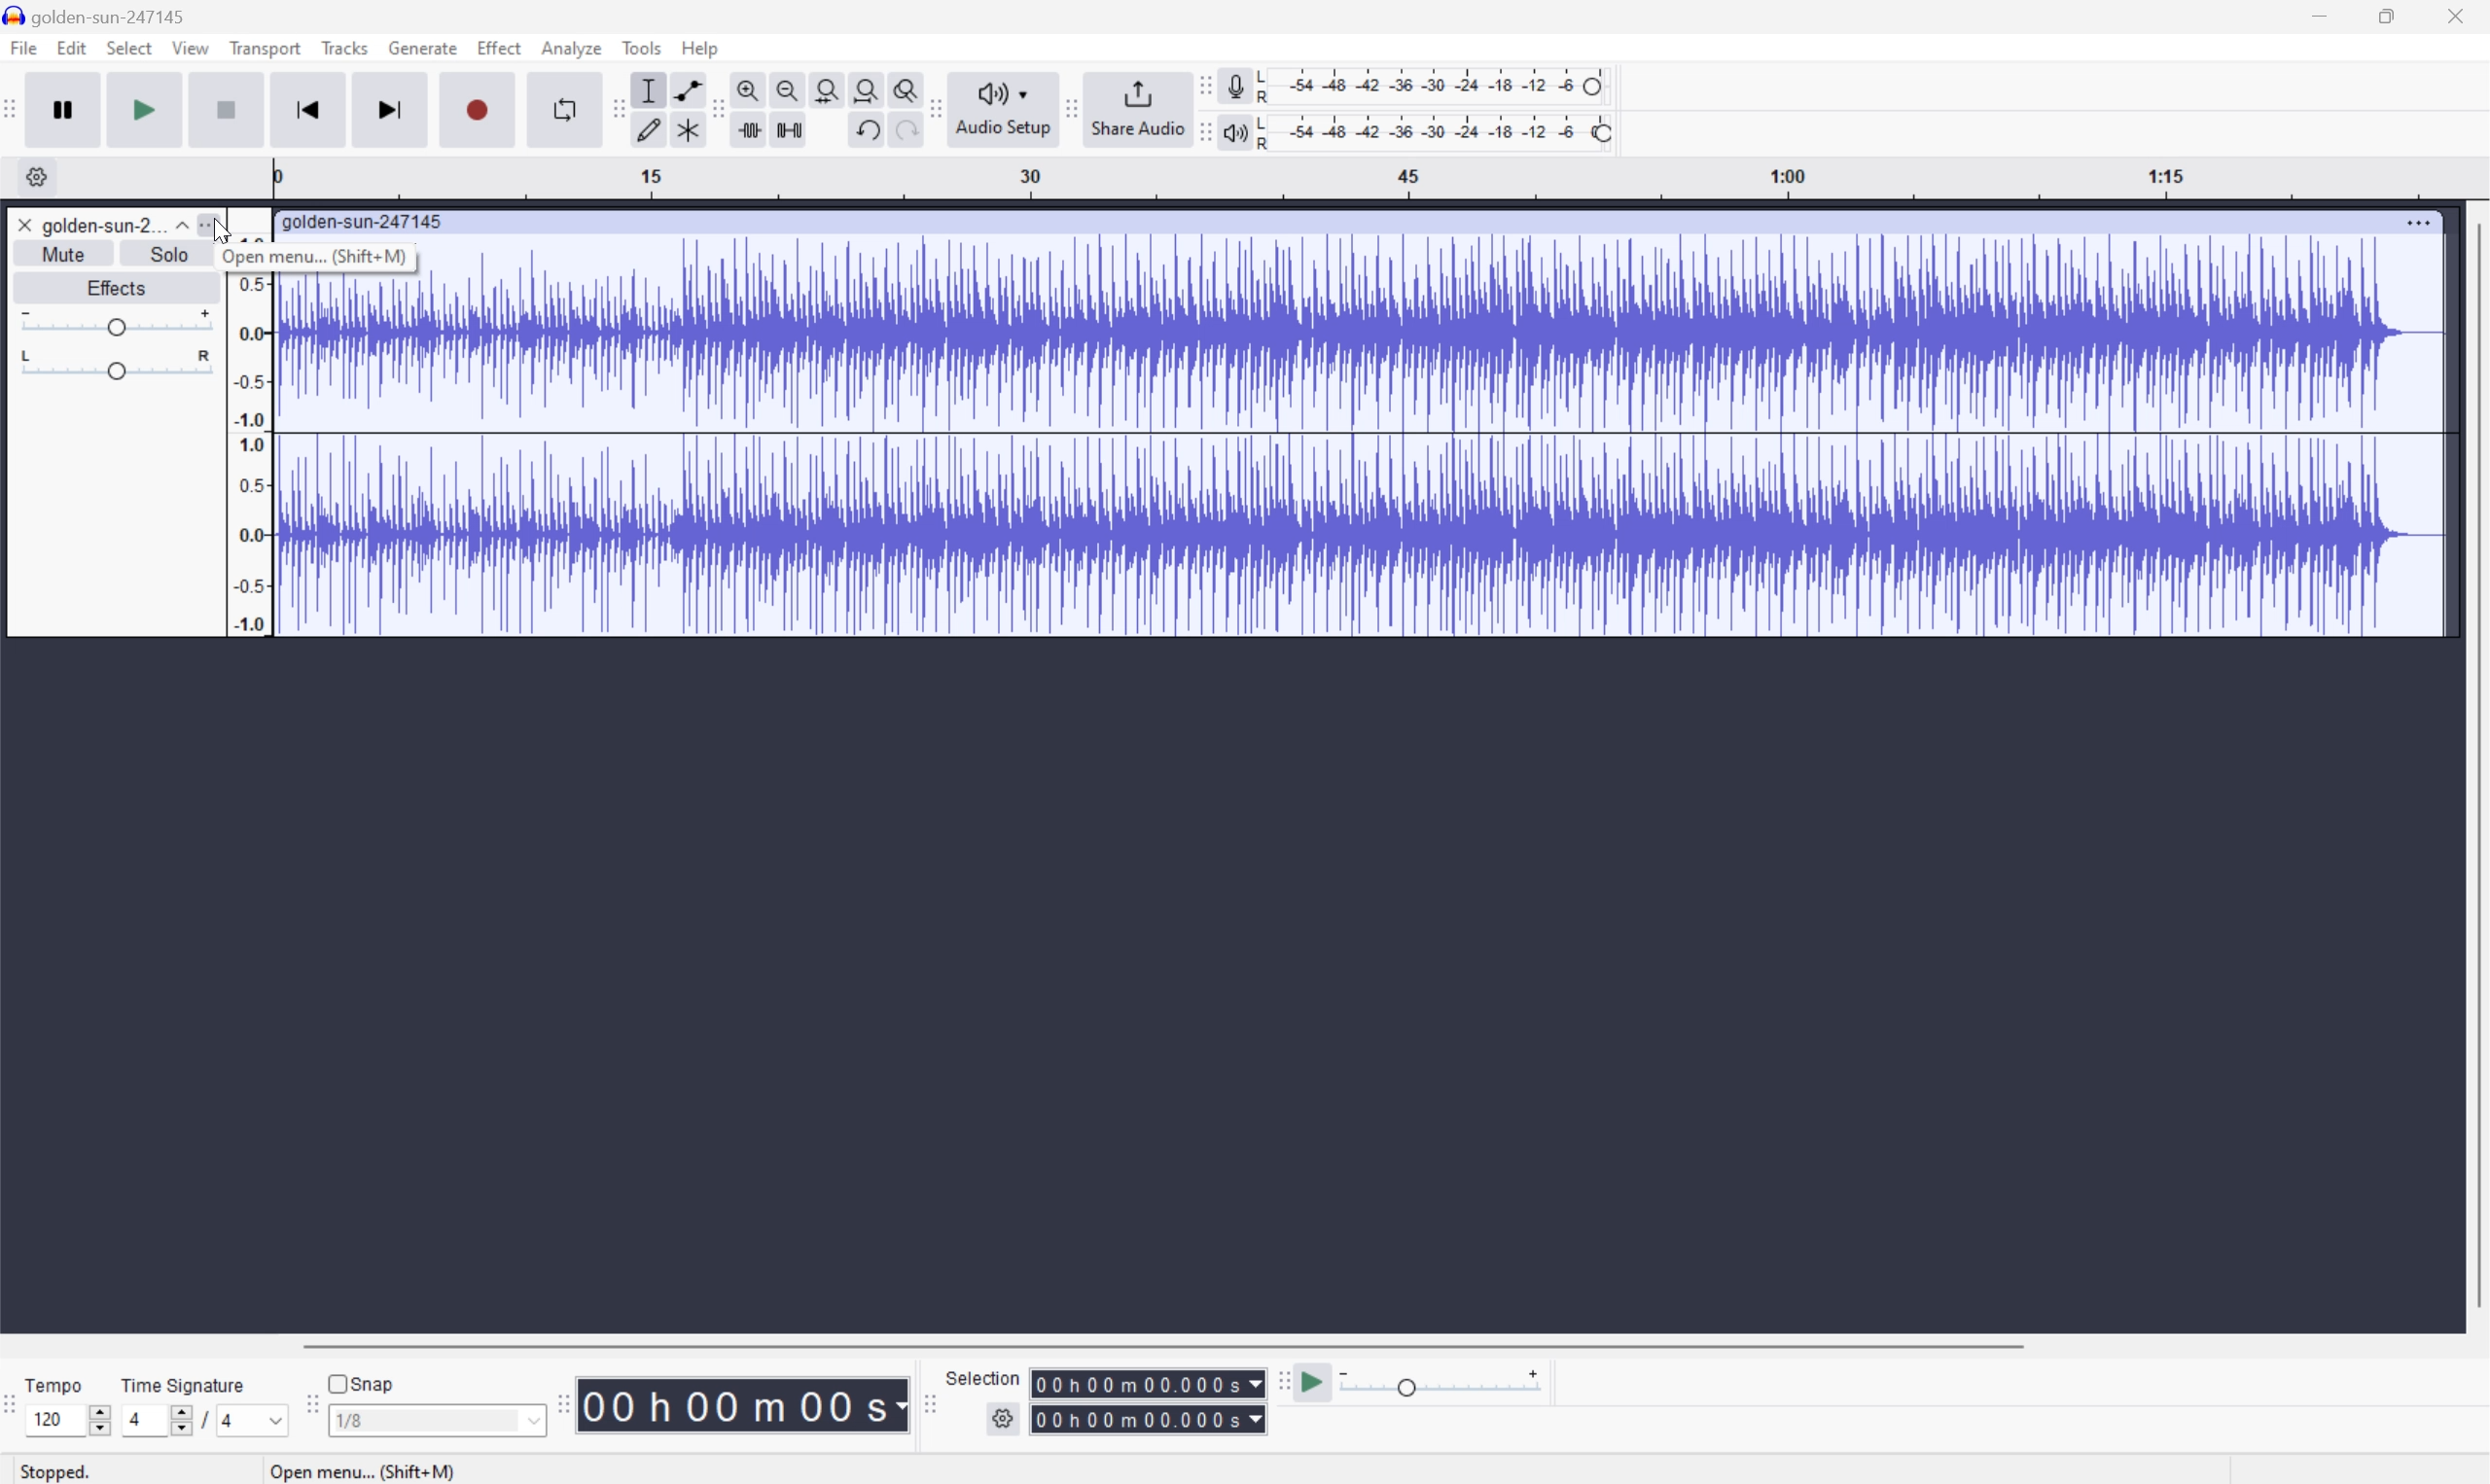  What do you see at coordinates (1167, 1344) in the screenshot?
I see `Scroll Bar` at bounding box center [1167, 1344].